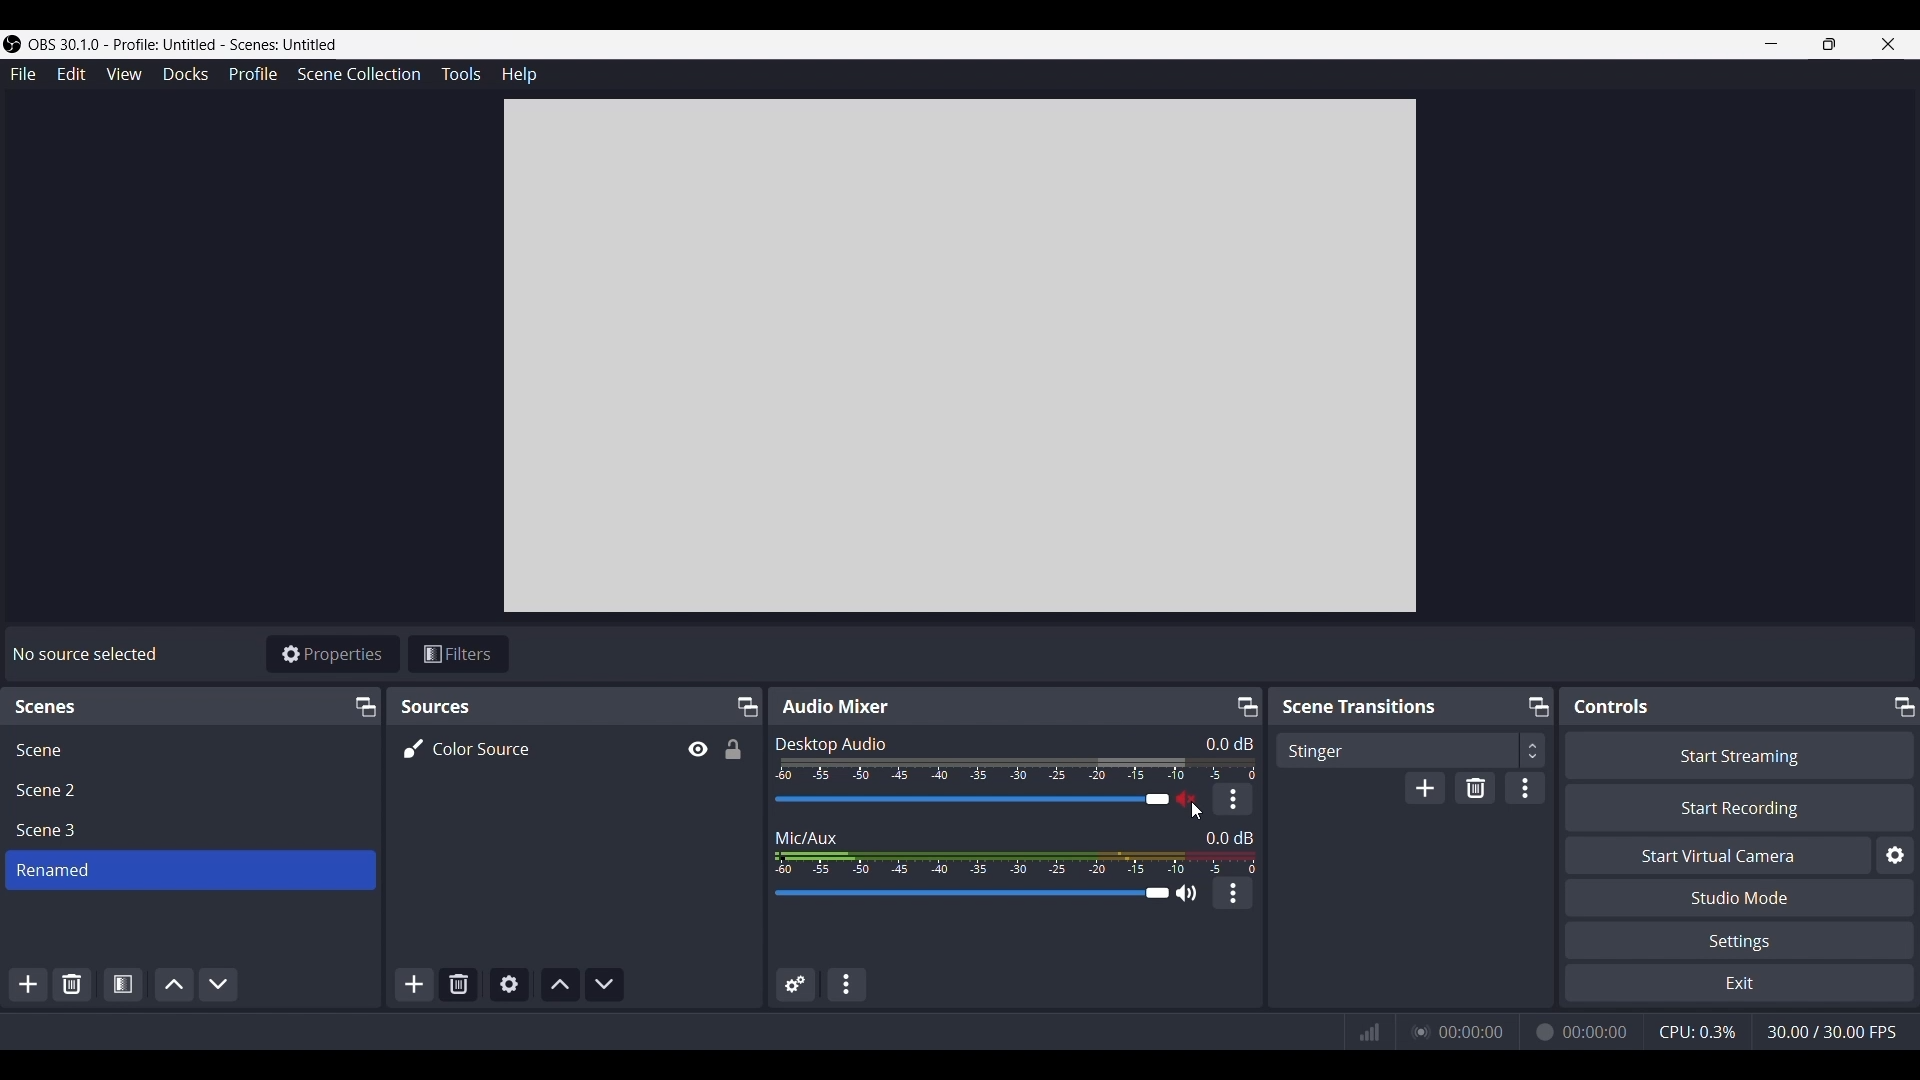 The width and height of the screenshot is (1920, 1080). I want to click on Filters, so click(458, 654).